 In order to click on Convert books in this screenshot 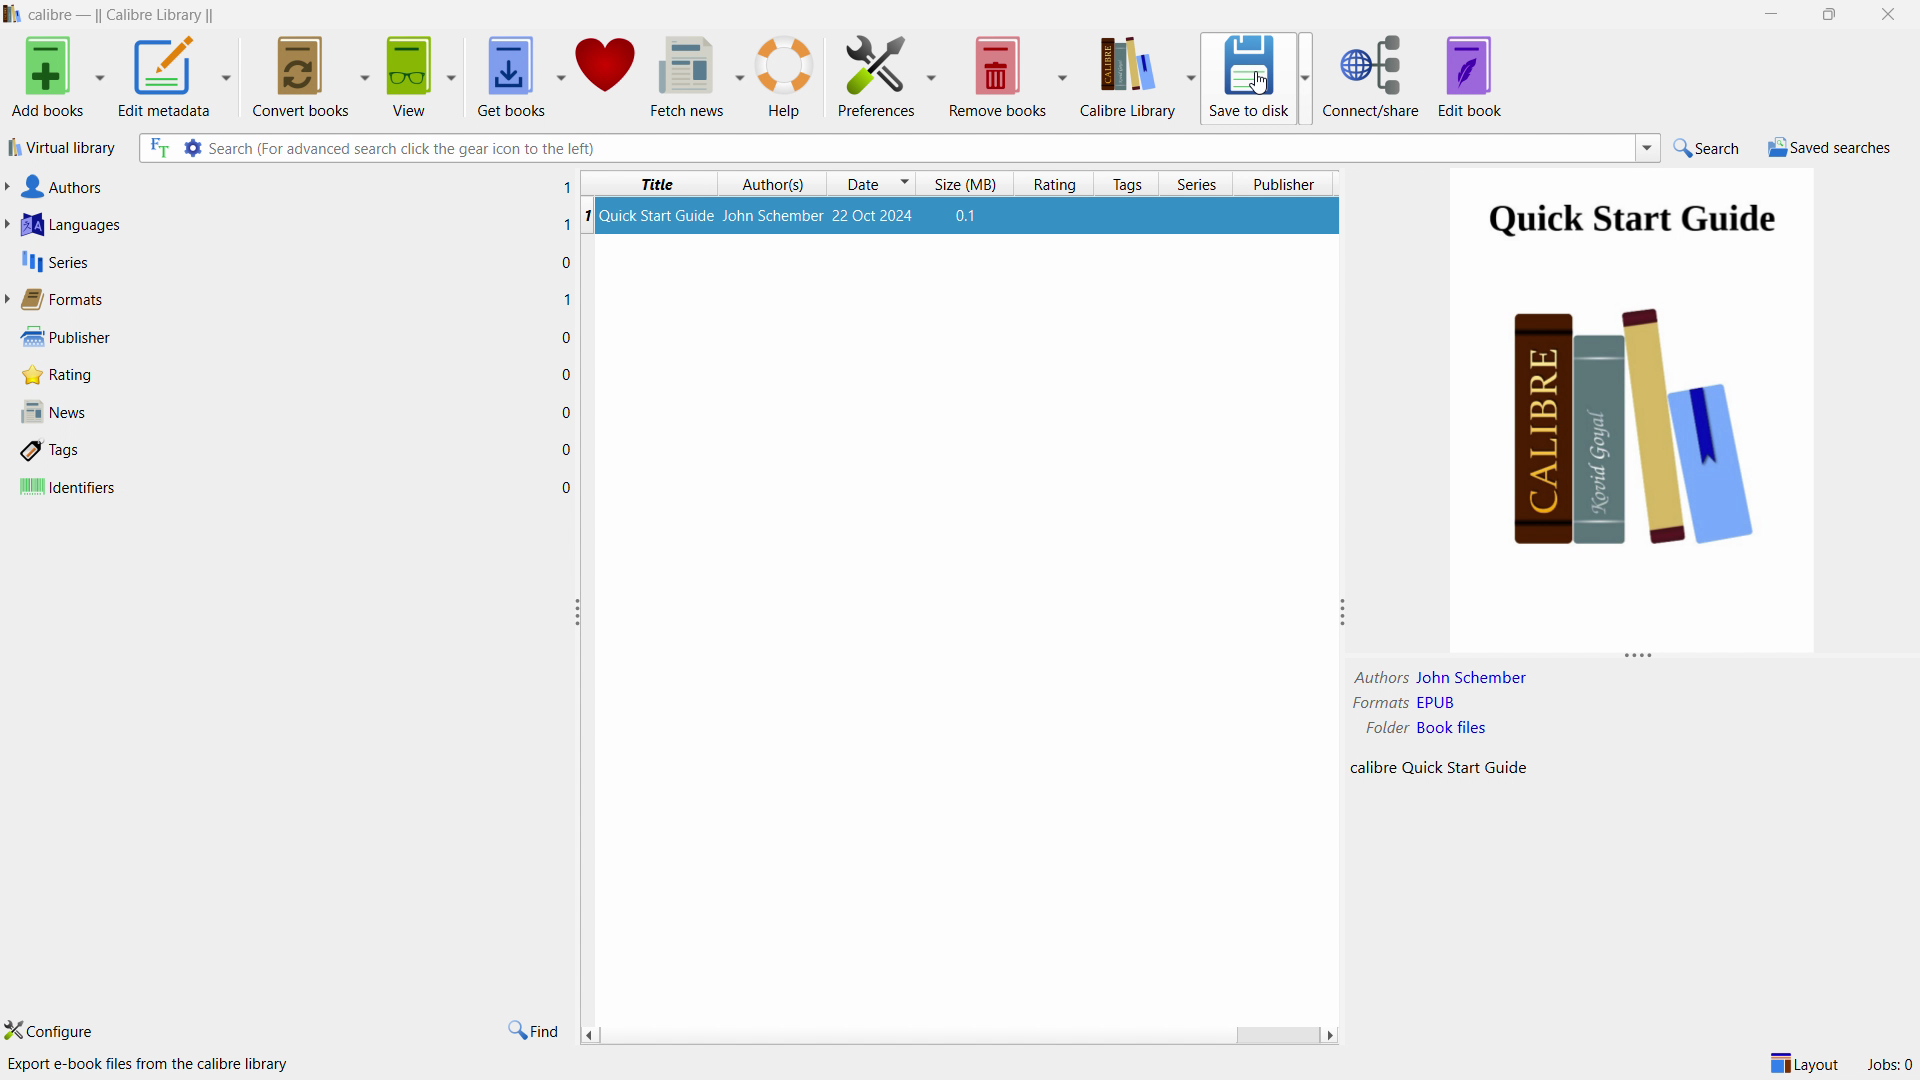, I will do `click(300, 74)`.